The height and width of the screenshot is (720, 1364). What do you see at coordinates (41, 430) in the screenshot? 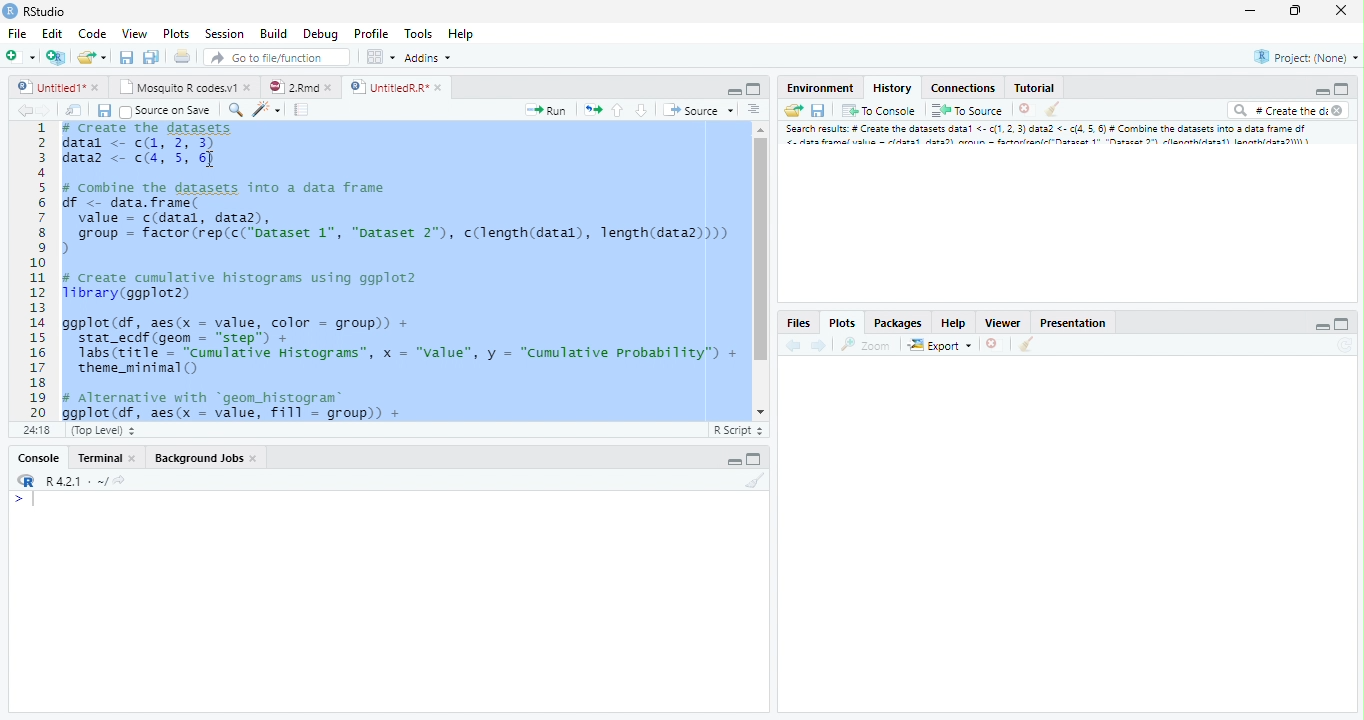
I see `1:1` at bounding box center [41, 430].